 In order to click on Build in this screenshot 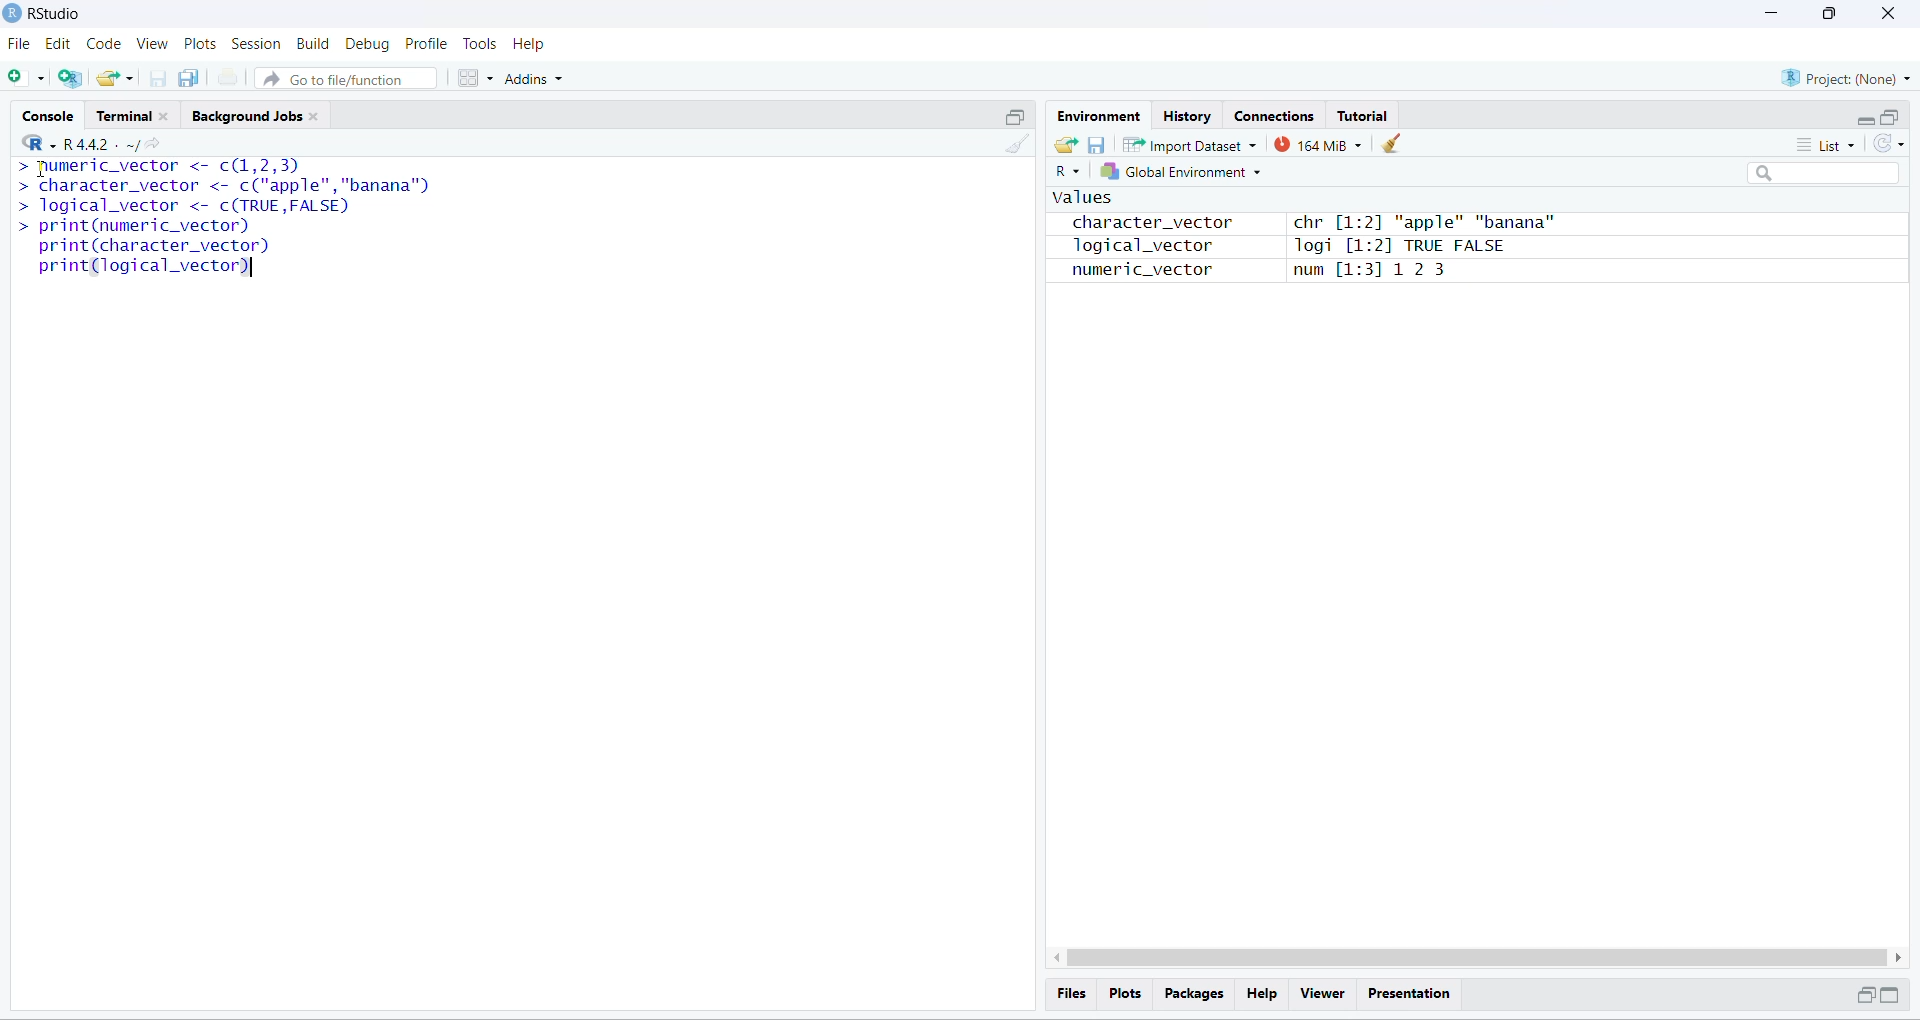, I will do `click(313, 43)`.